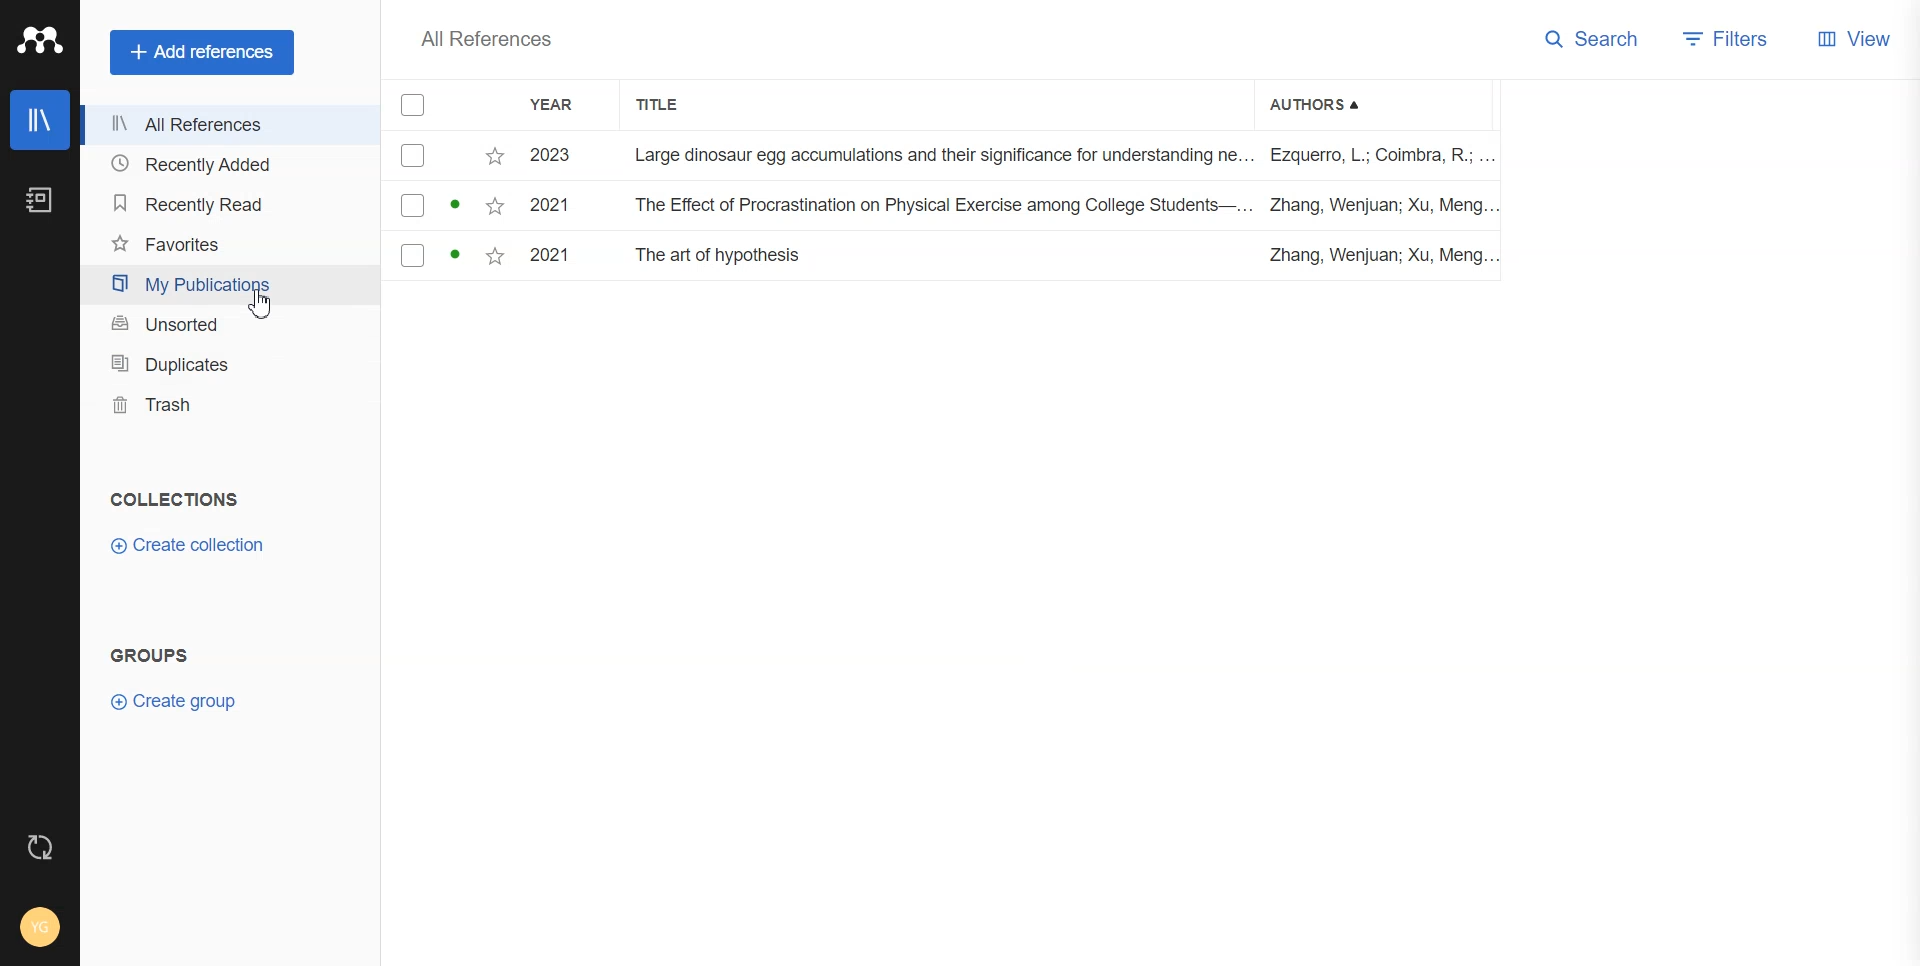 The width and height of the screenshot is (1920, 966). Describe the element at coordinates (220, 205) in the screenshot. I see `Recently Read` at that location.